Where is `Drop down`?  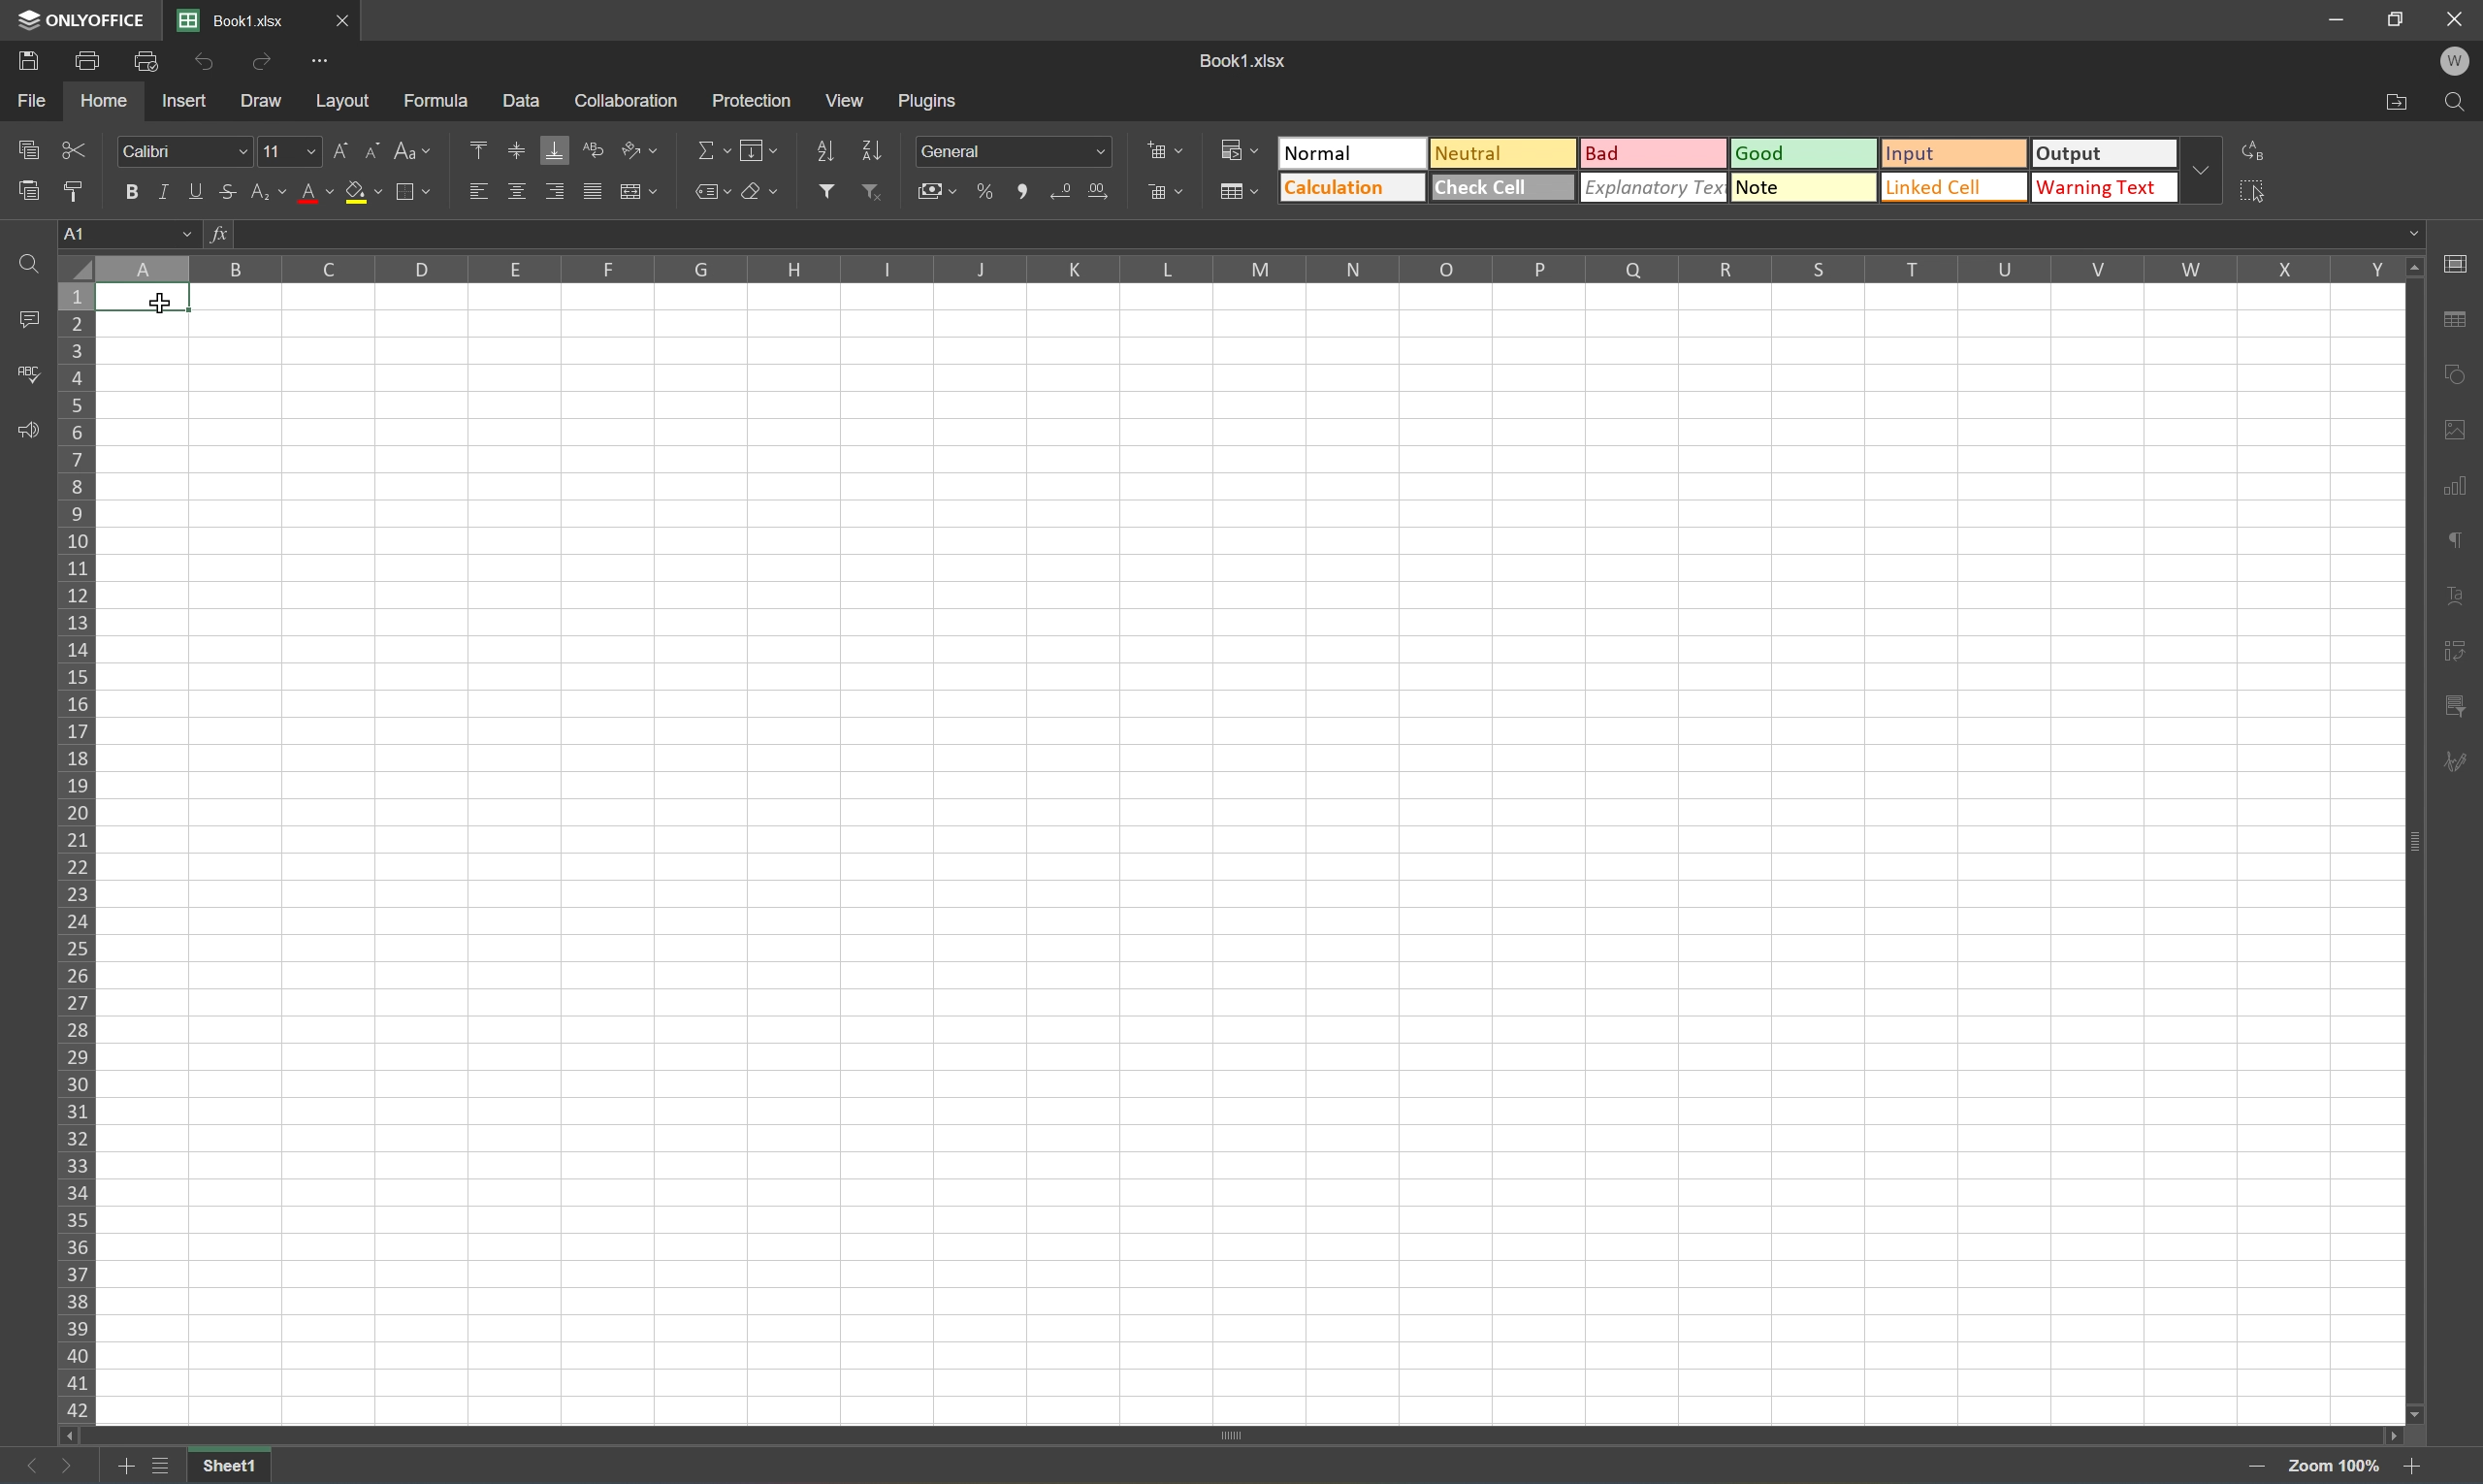 Drop down is located at coordinates (2209, 172).